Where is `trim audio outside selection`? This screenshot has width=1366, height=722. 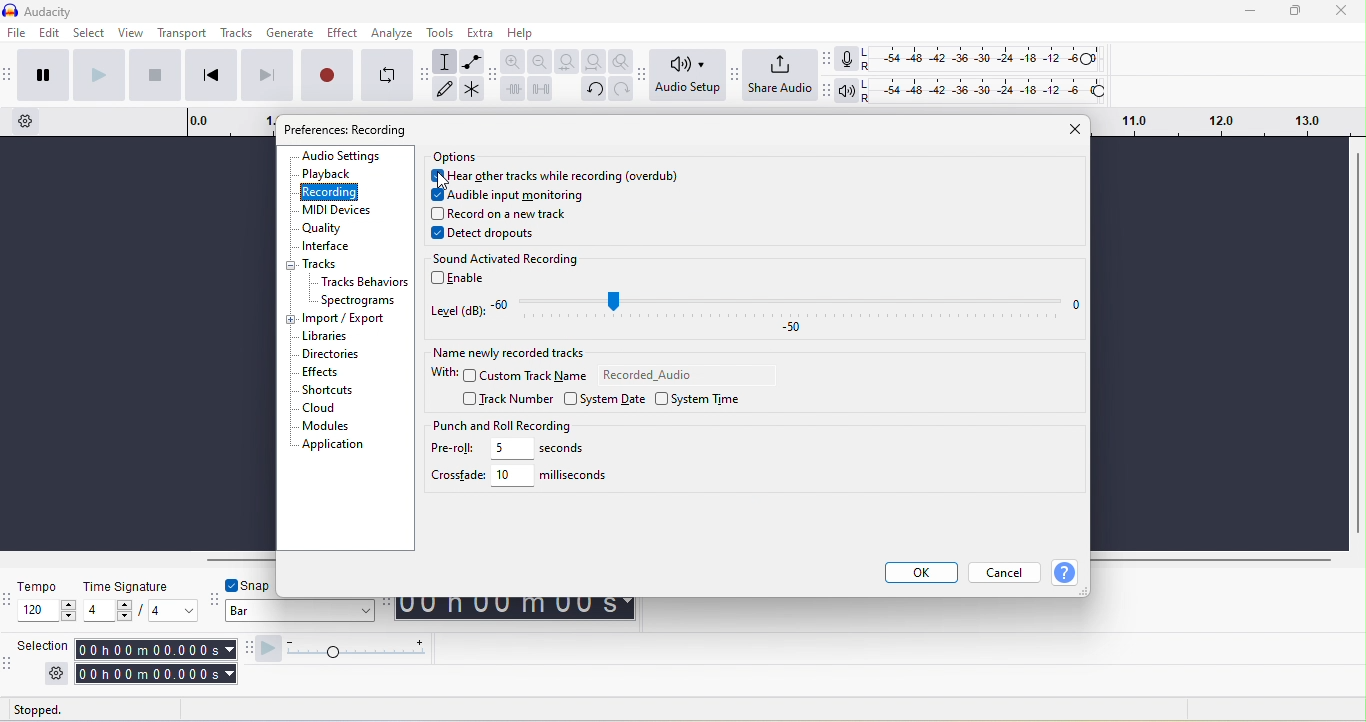
trim audio outside selection is located at coordinates (514, 90).